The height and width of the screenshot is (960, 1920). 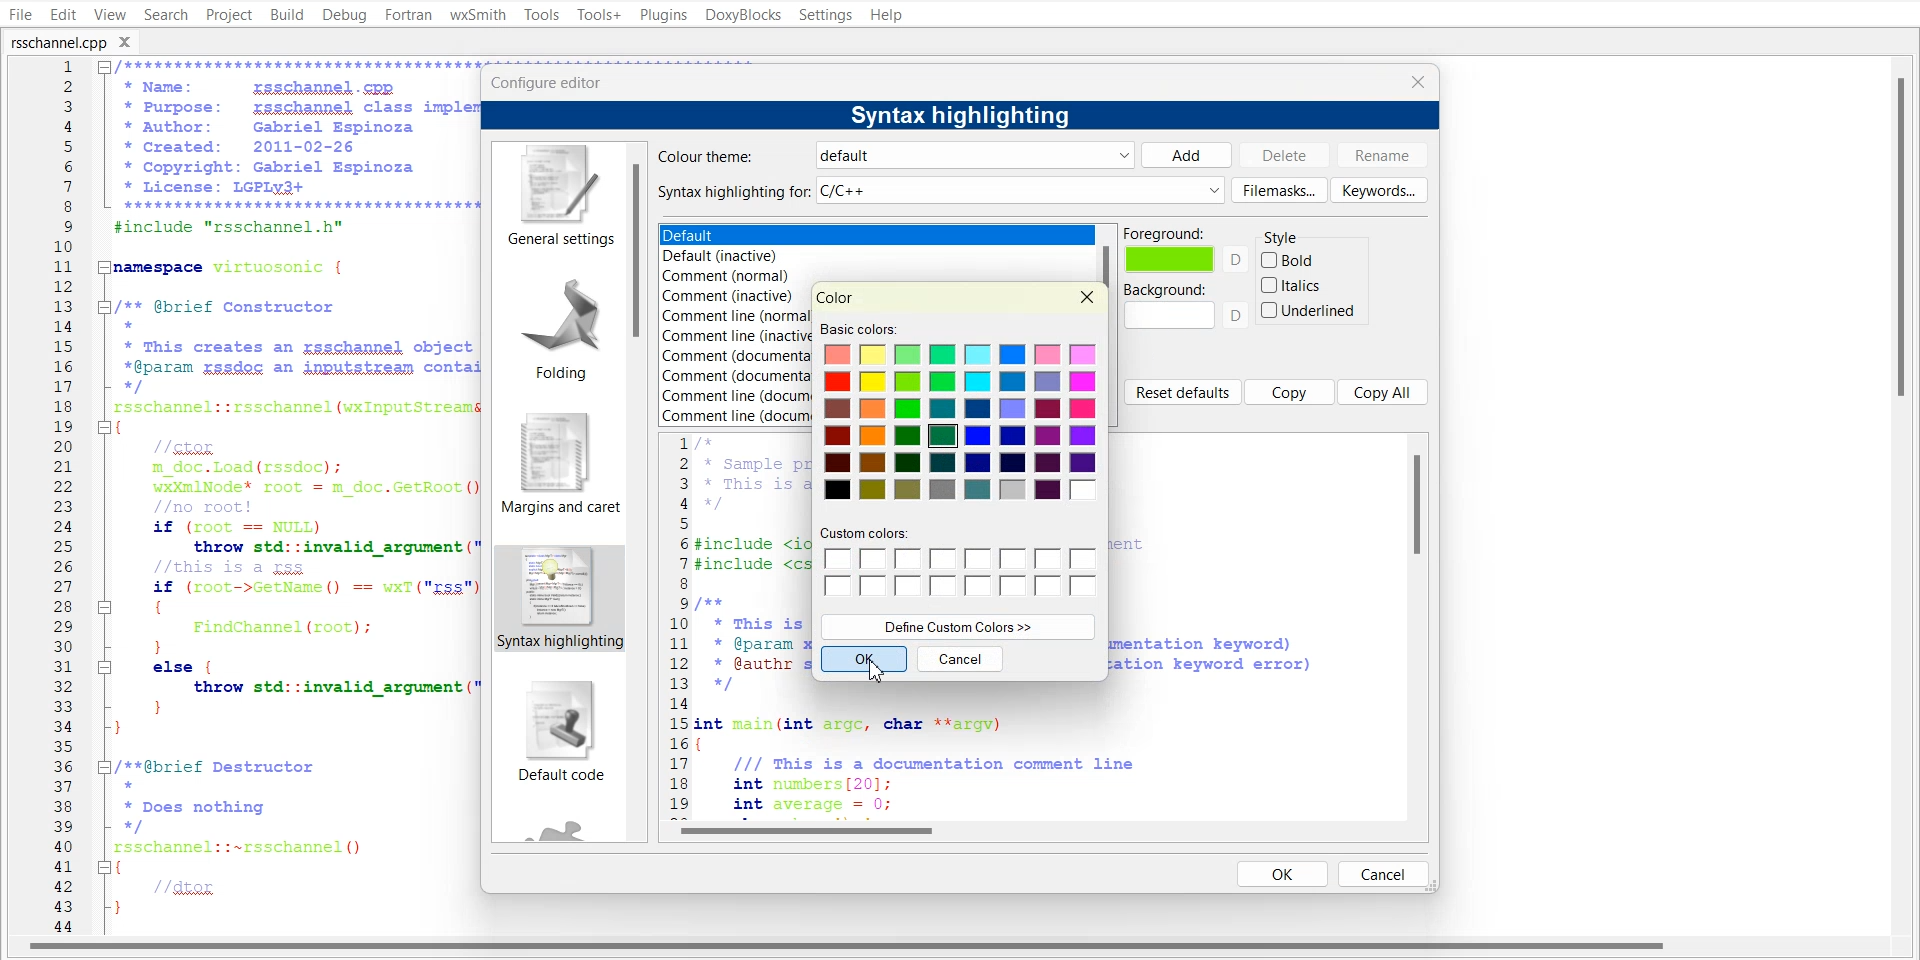 What do you see at coordinates (677, 623) in the screenshot?
I see `Line numbers` at bounding box center [677, 623].